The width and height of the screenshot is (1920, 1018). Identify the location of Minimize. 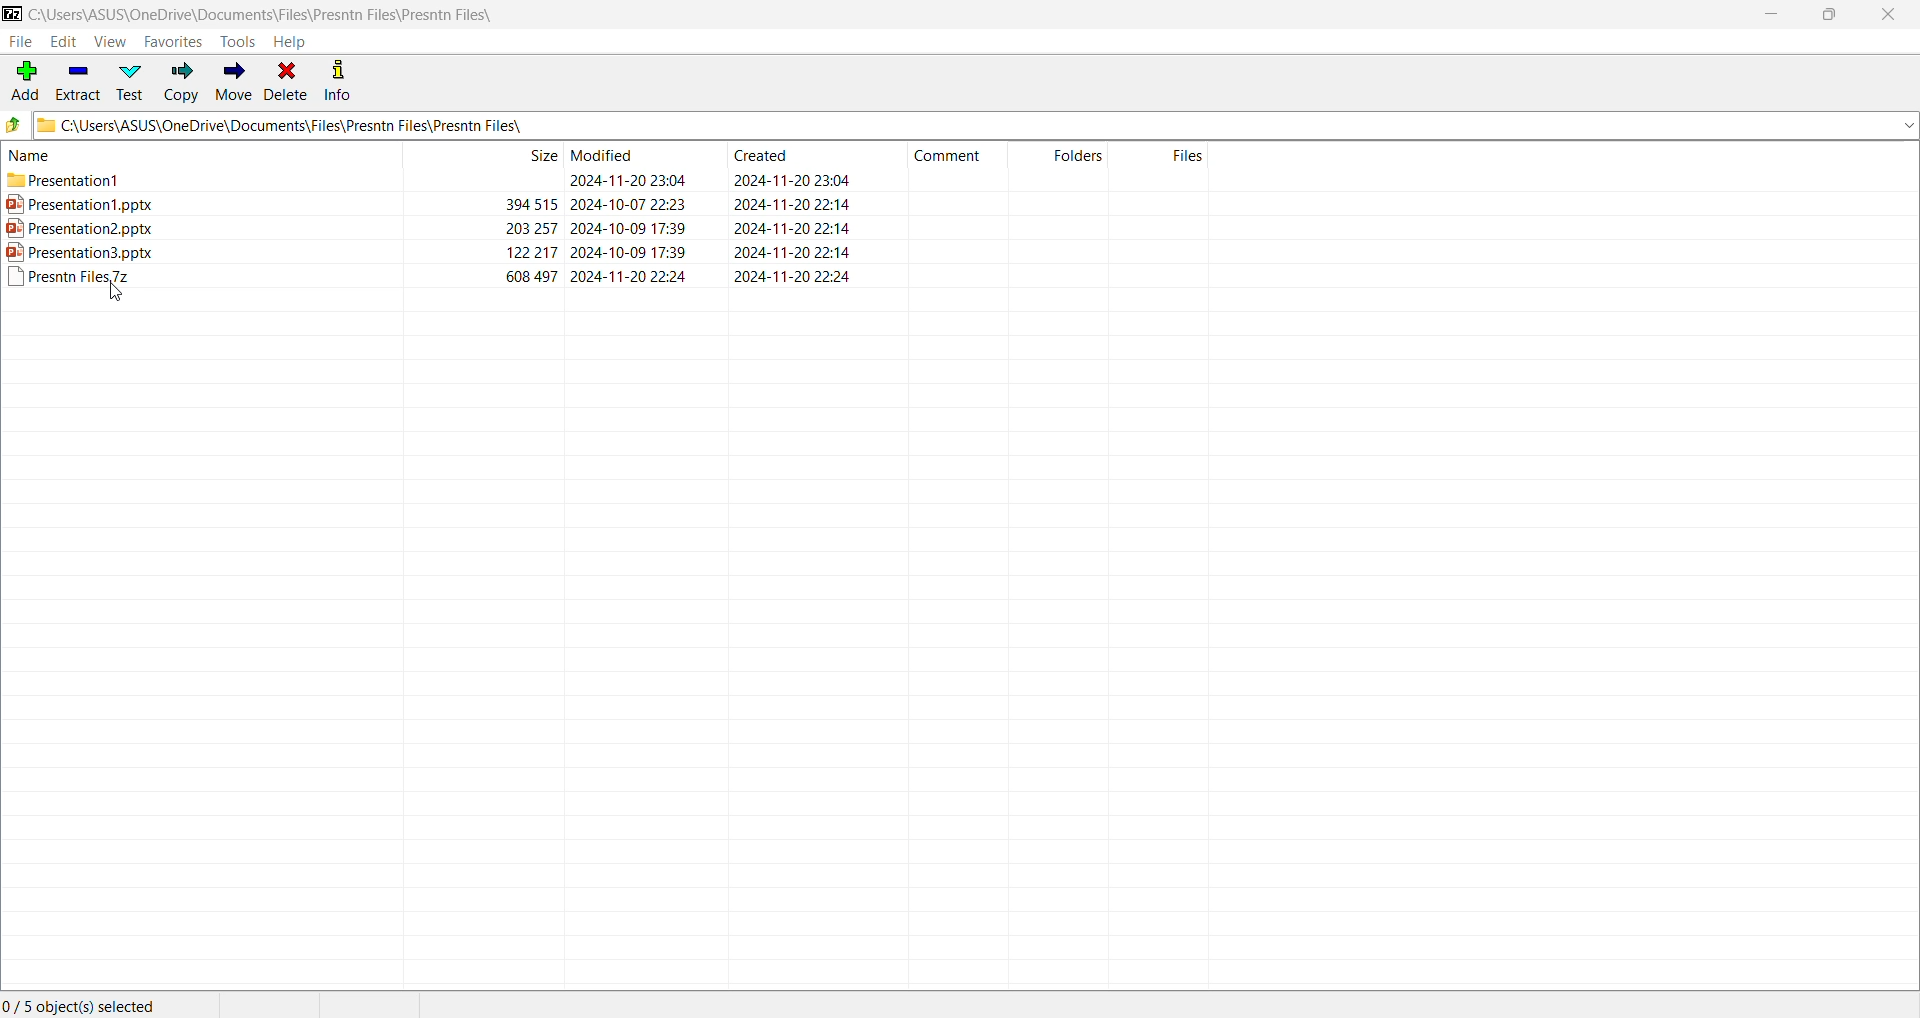
(1771, 13).